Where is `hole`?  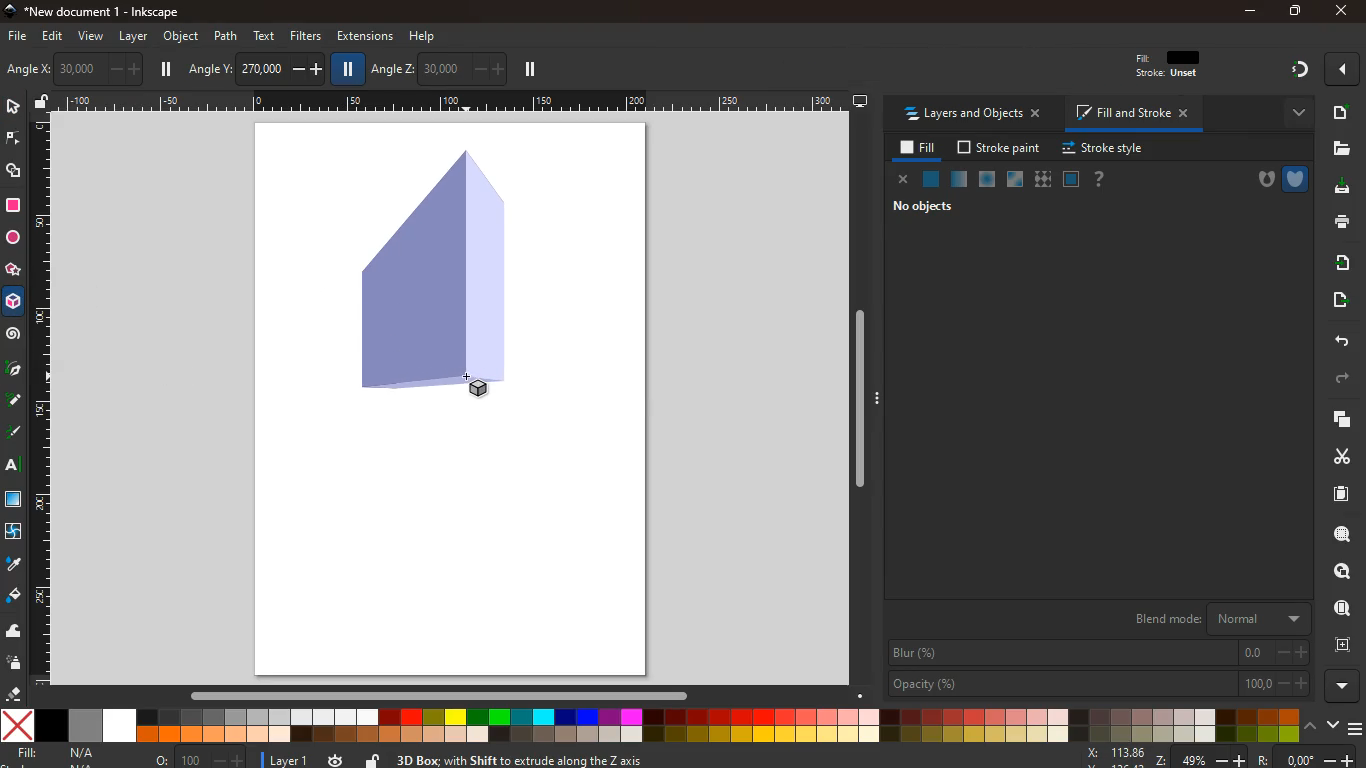 hole is located at coordinates (1259, 180).